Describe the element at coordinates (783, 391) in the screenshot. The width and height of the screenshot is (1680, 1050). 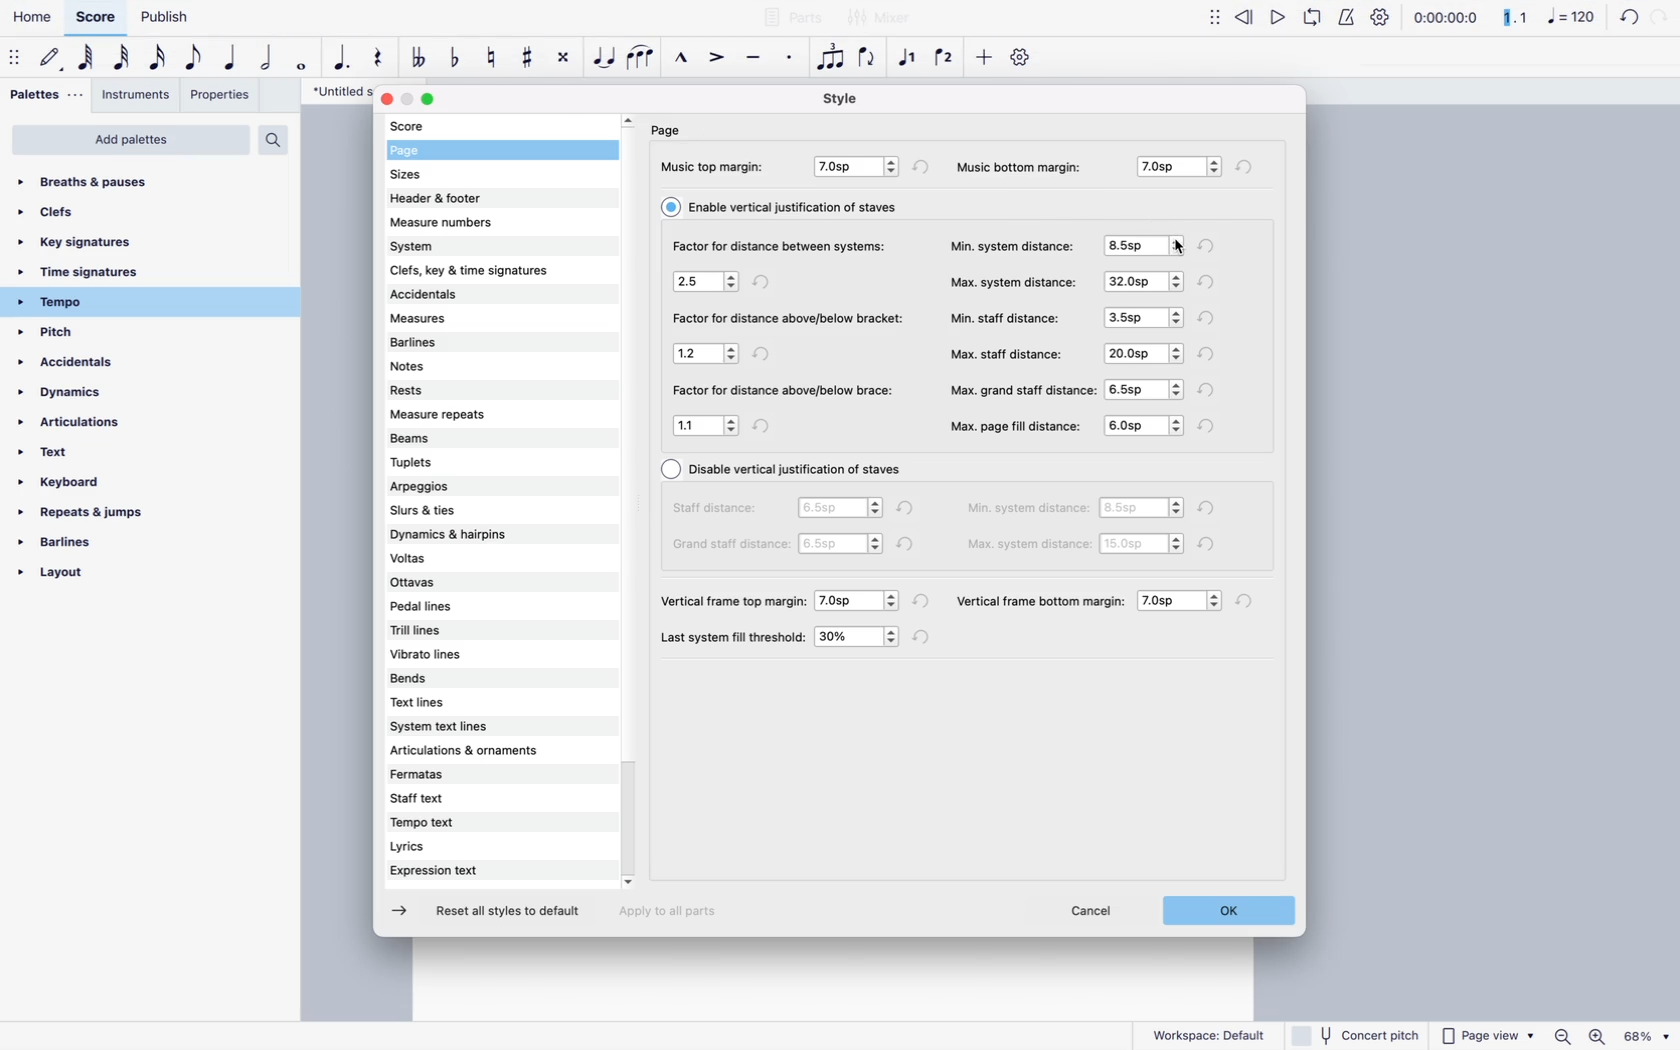
I see `factor for distance ` at that location.